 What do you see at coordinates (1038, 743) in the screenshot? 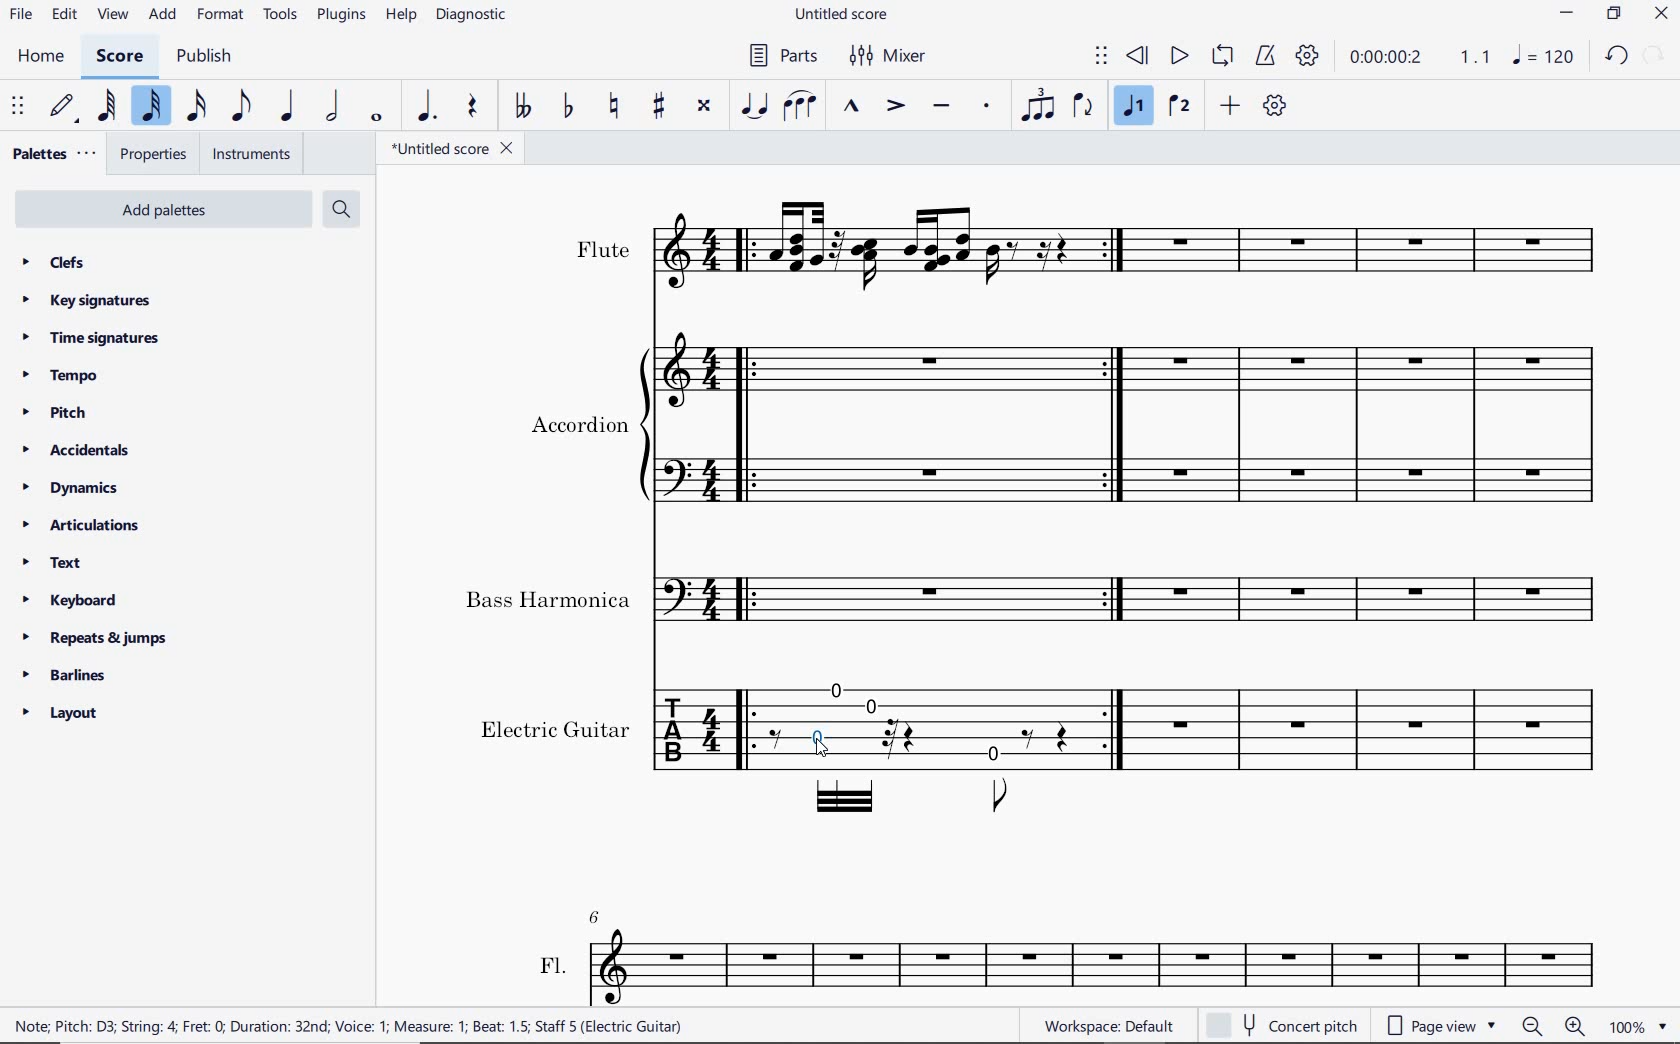
I see `Instrument: Electric guitar` at bounding box center [1038, 743].